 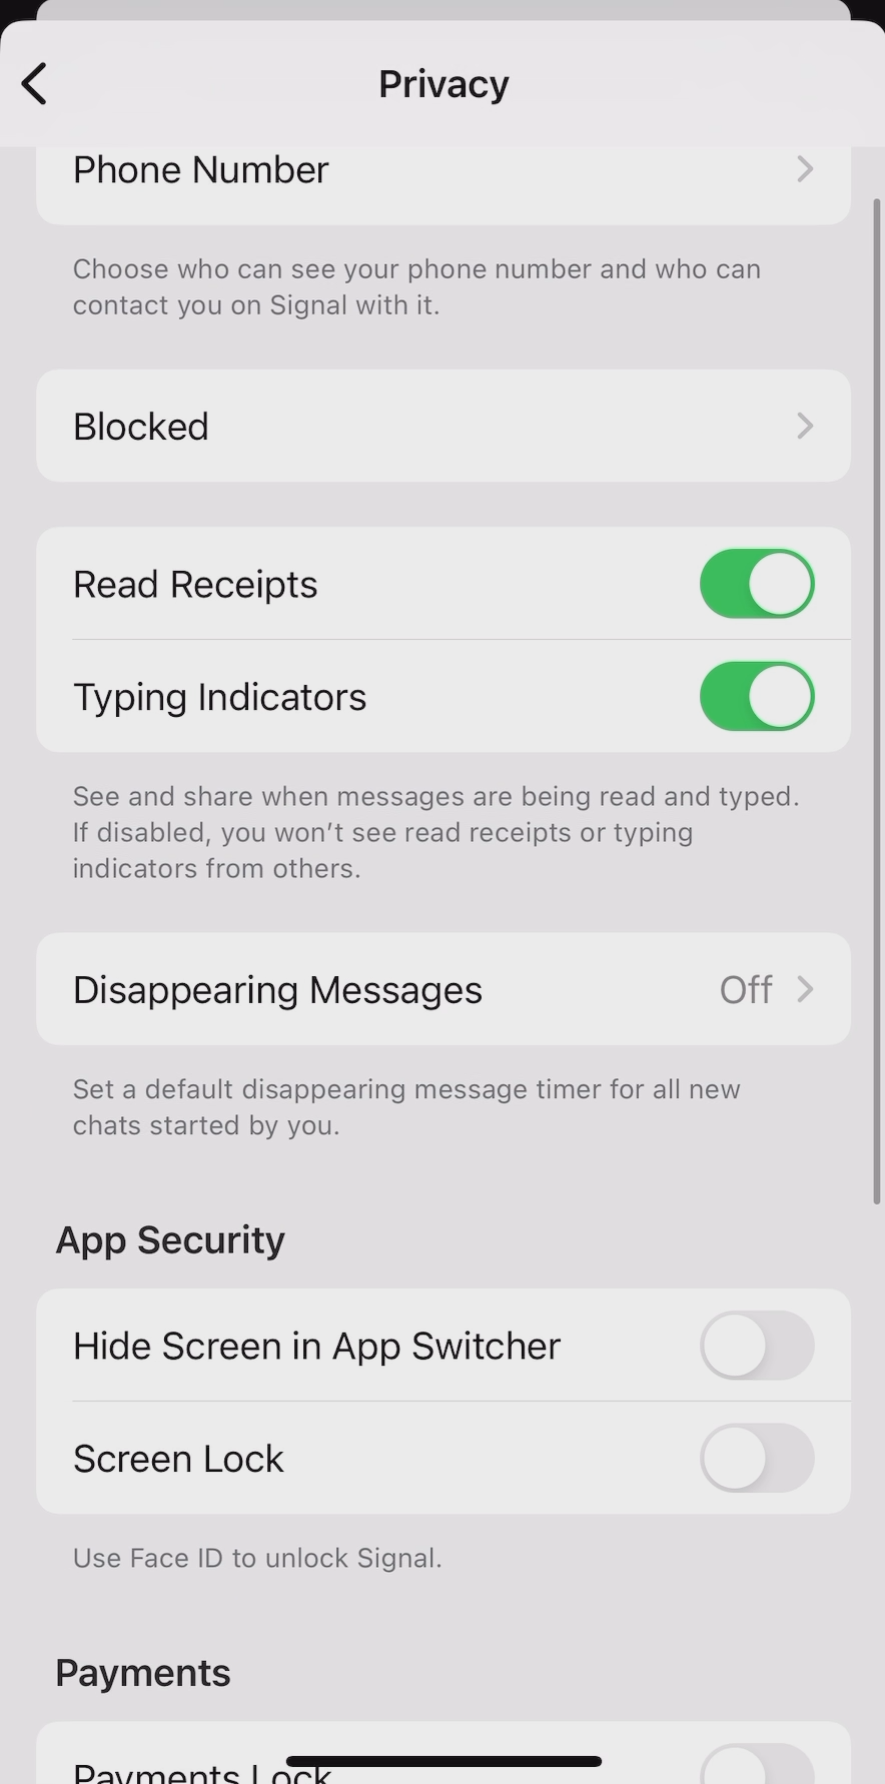 I want to click on app security, so click(x=177, y=1240).